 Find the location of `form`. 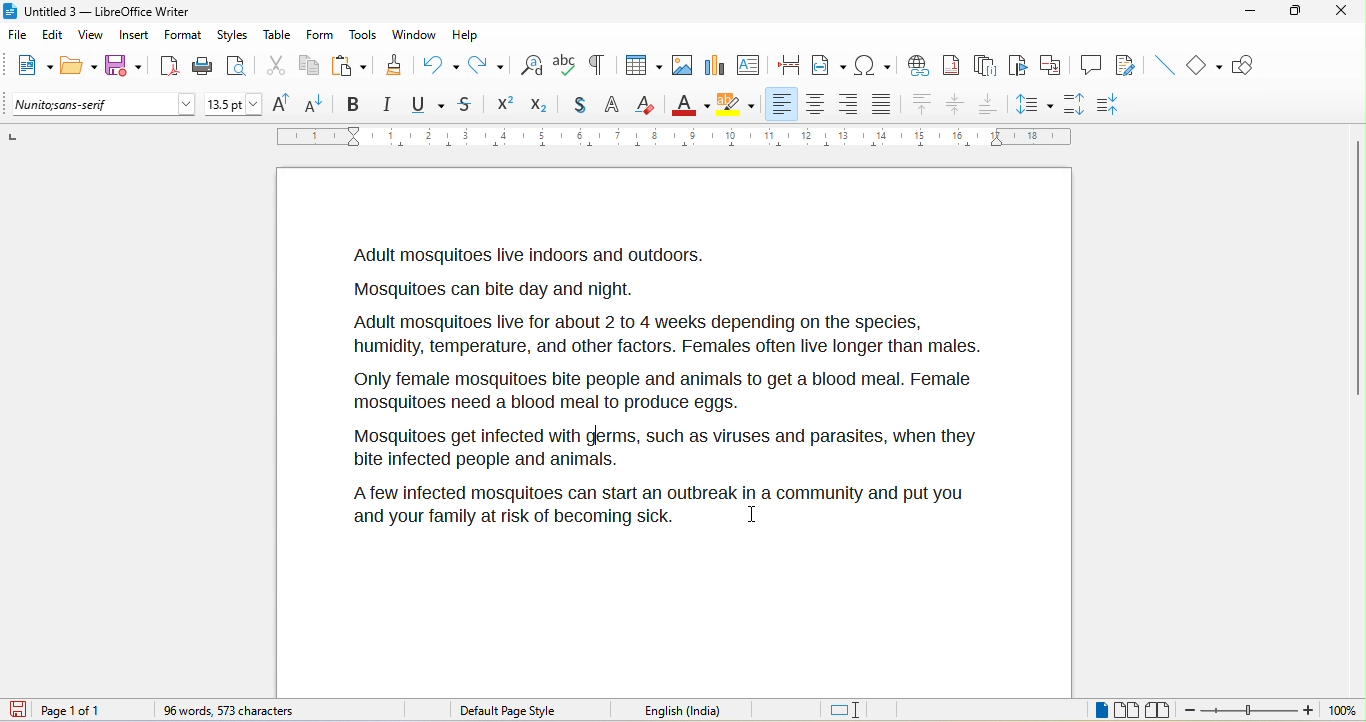

form is located at coordinates (321, 36).